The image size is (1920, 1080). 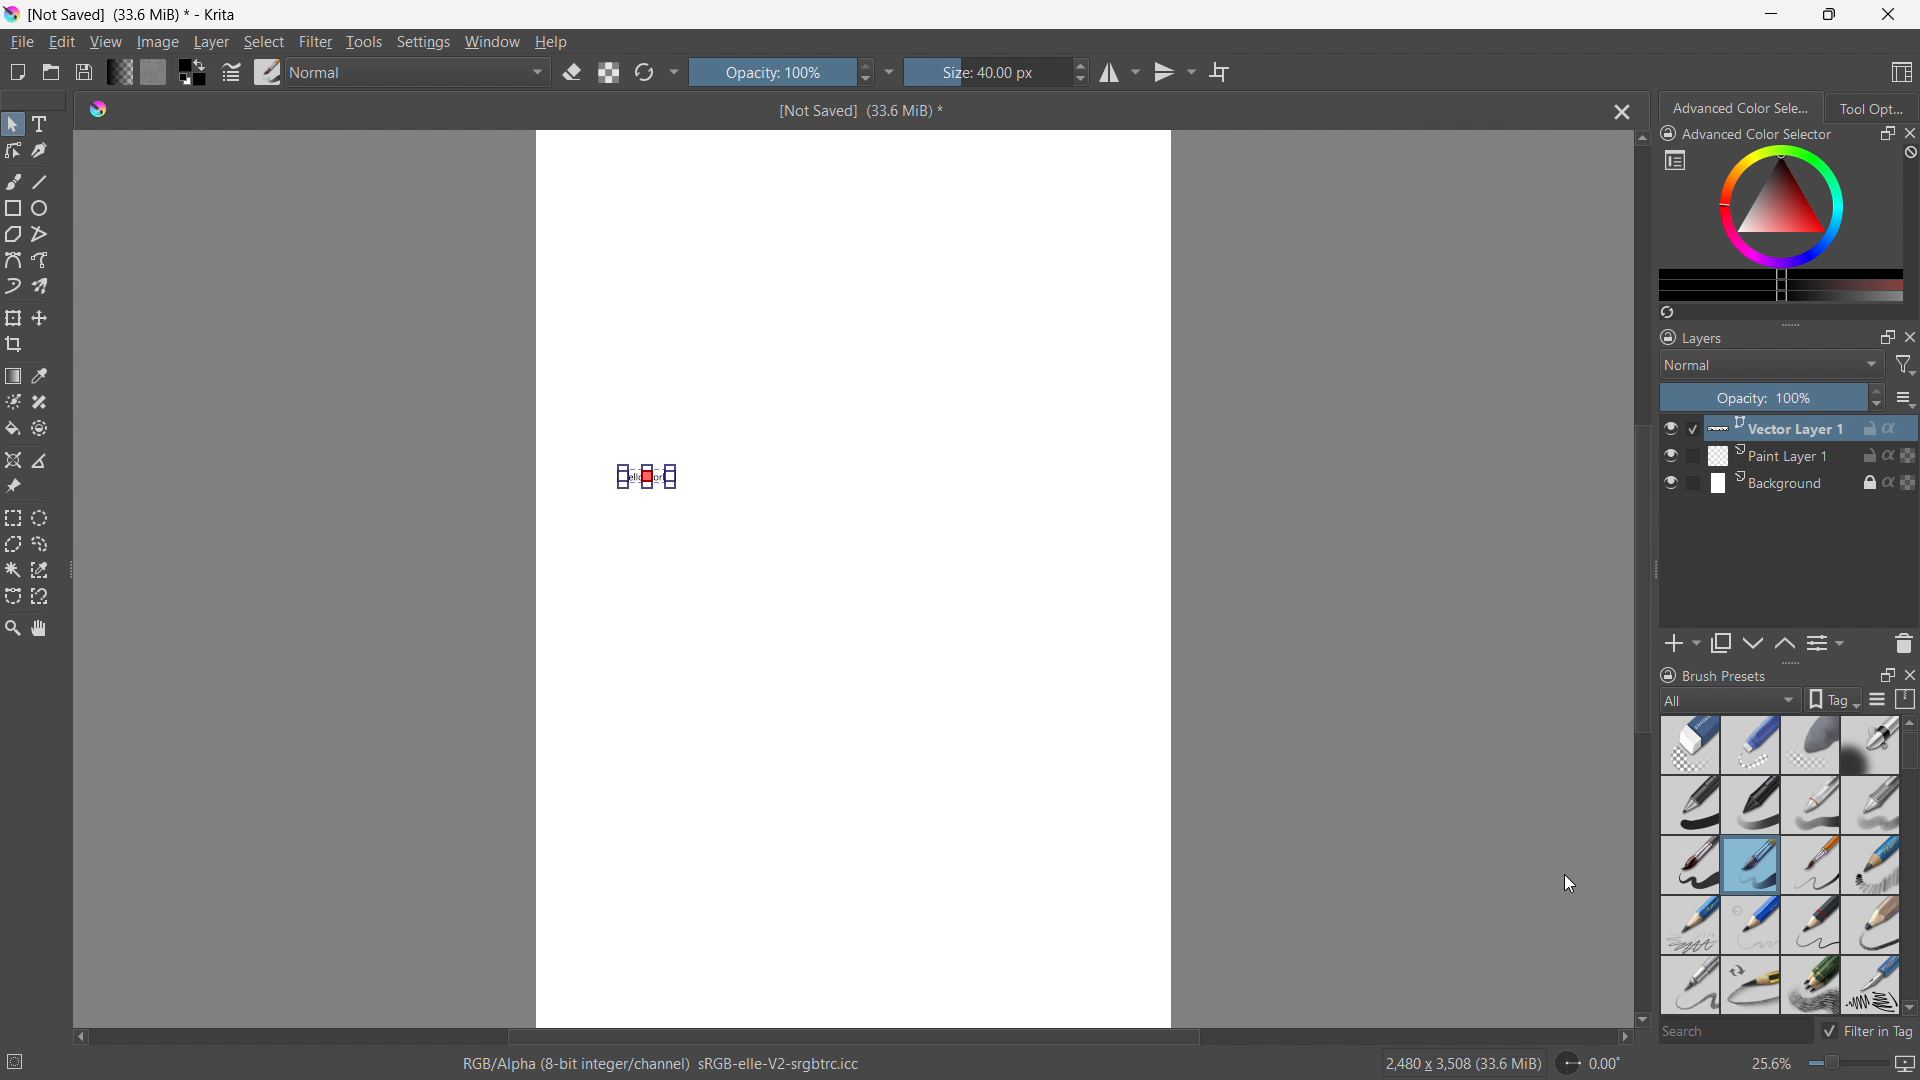 I want to click on elliptical selection tool, so click(x=39, y=518).